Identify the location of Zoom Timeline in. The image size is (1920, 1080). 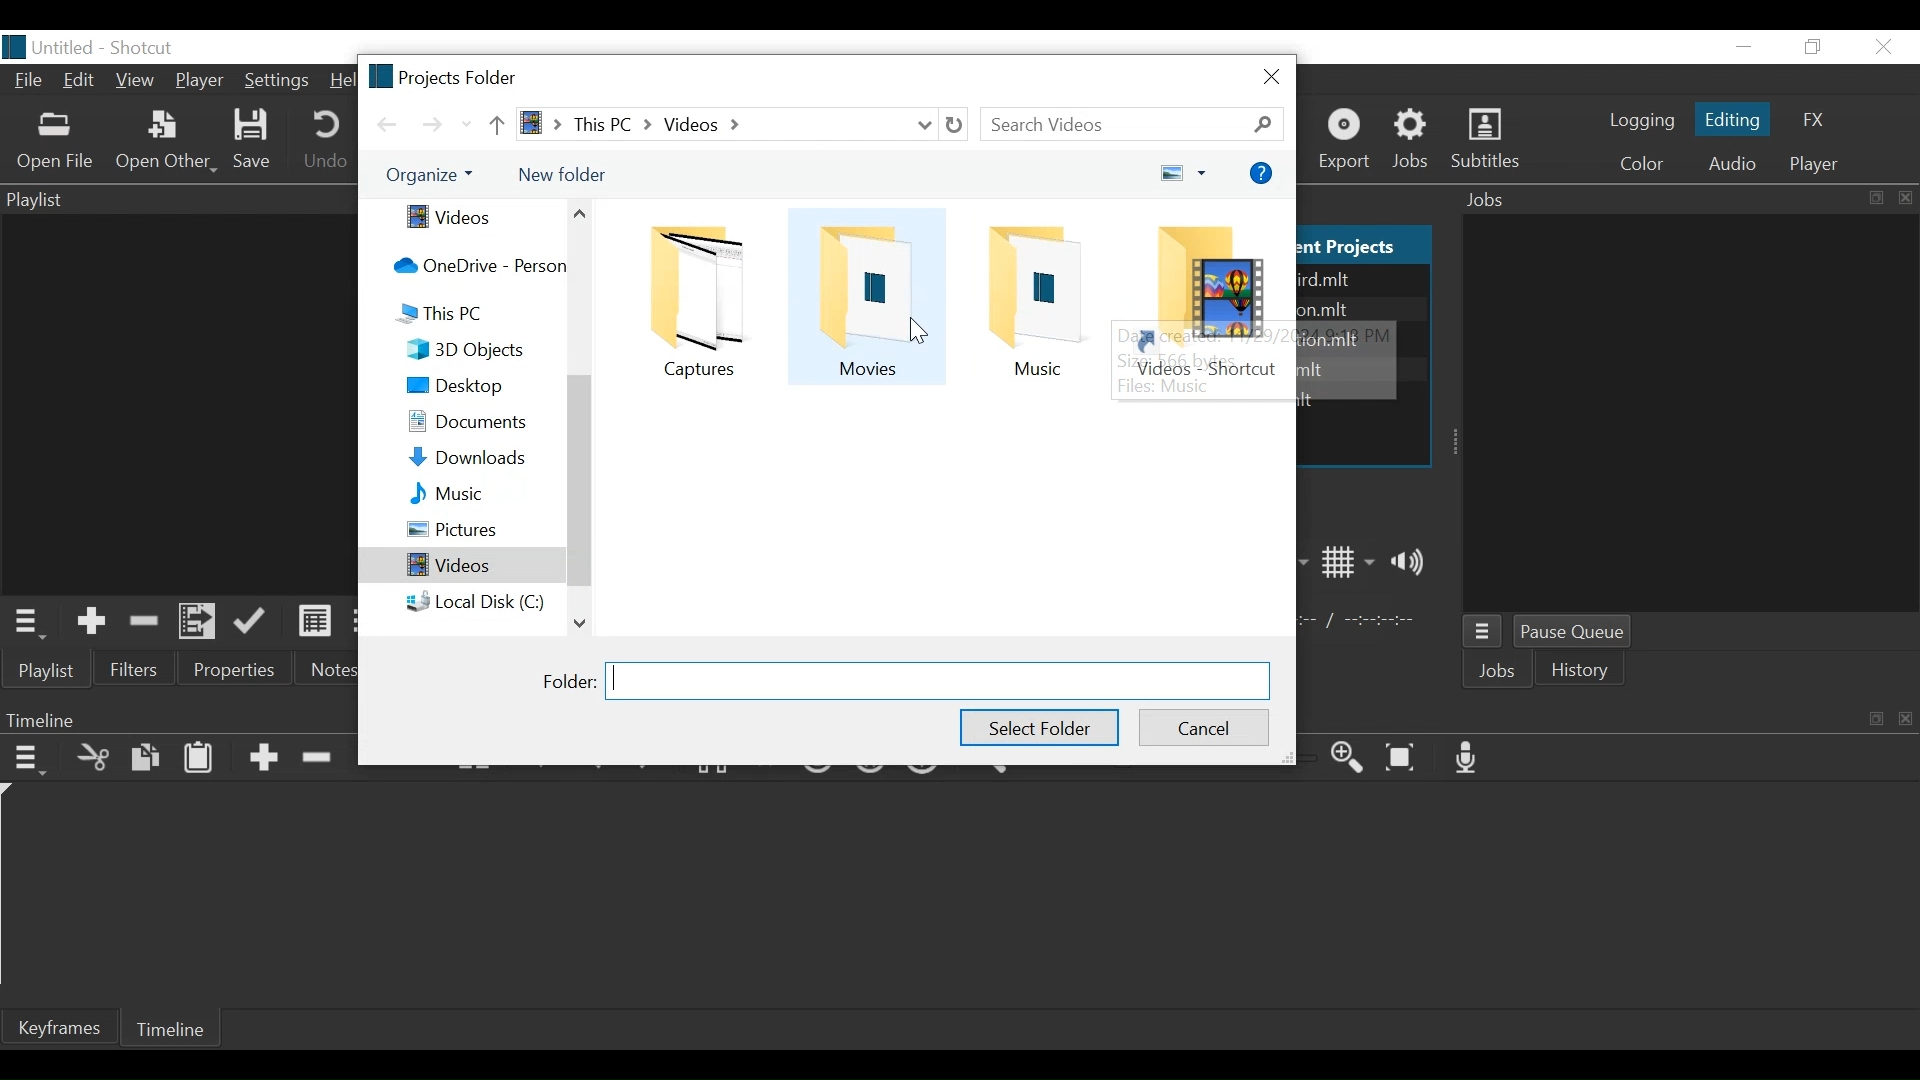
(1346, 758).